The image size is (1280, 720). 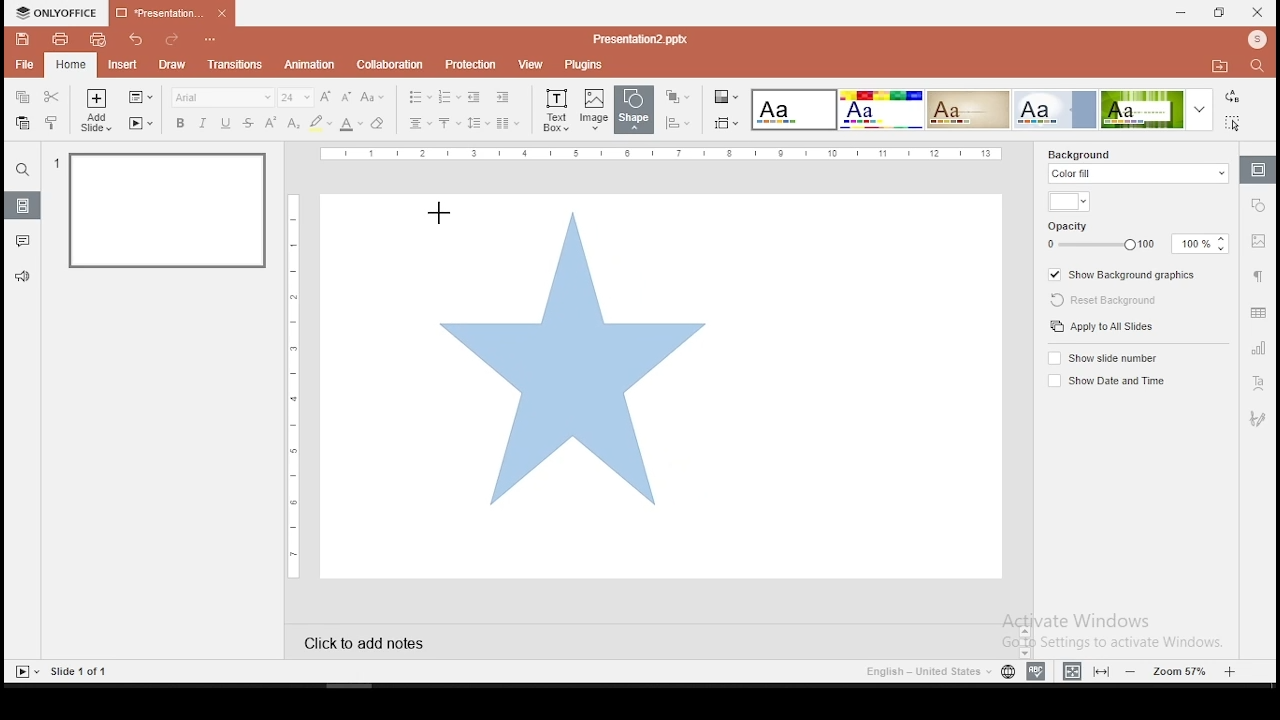 I want to click on show background graphics on/off, so click(x=1125, y=273).